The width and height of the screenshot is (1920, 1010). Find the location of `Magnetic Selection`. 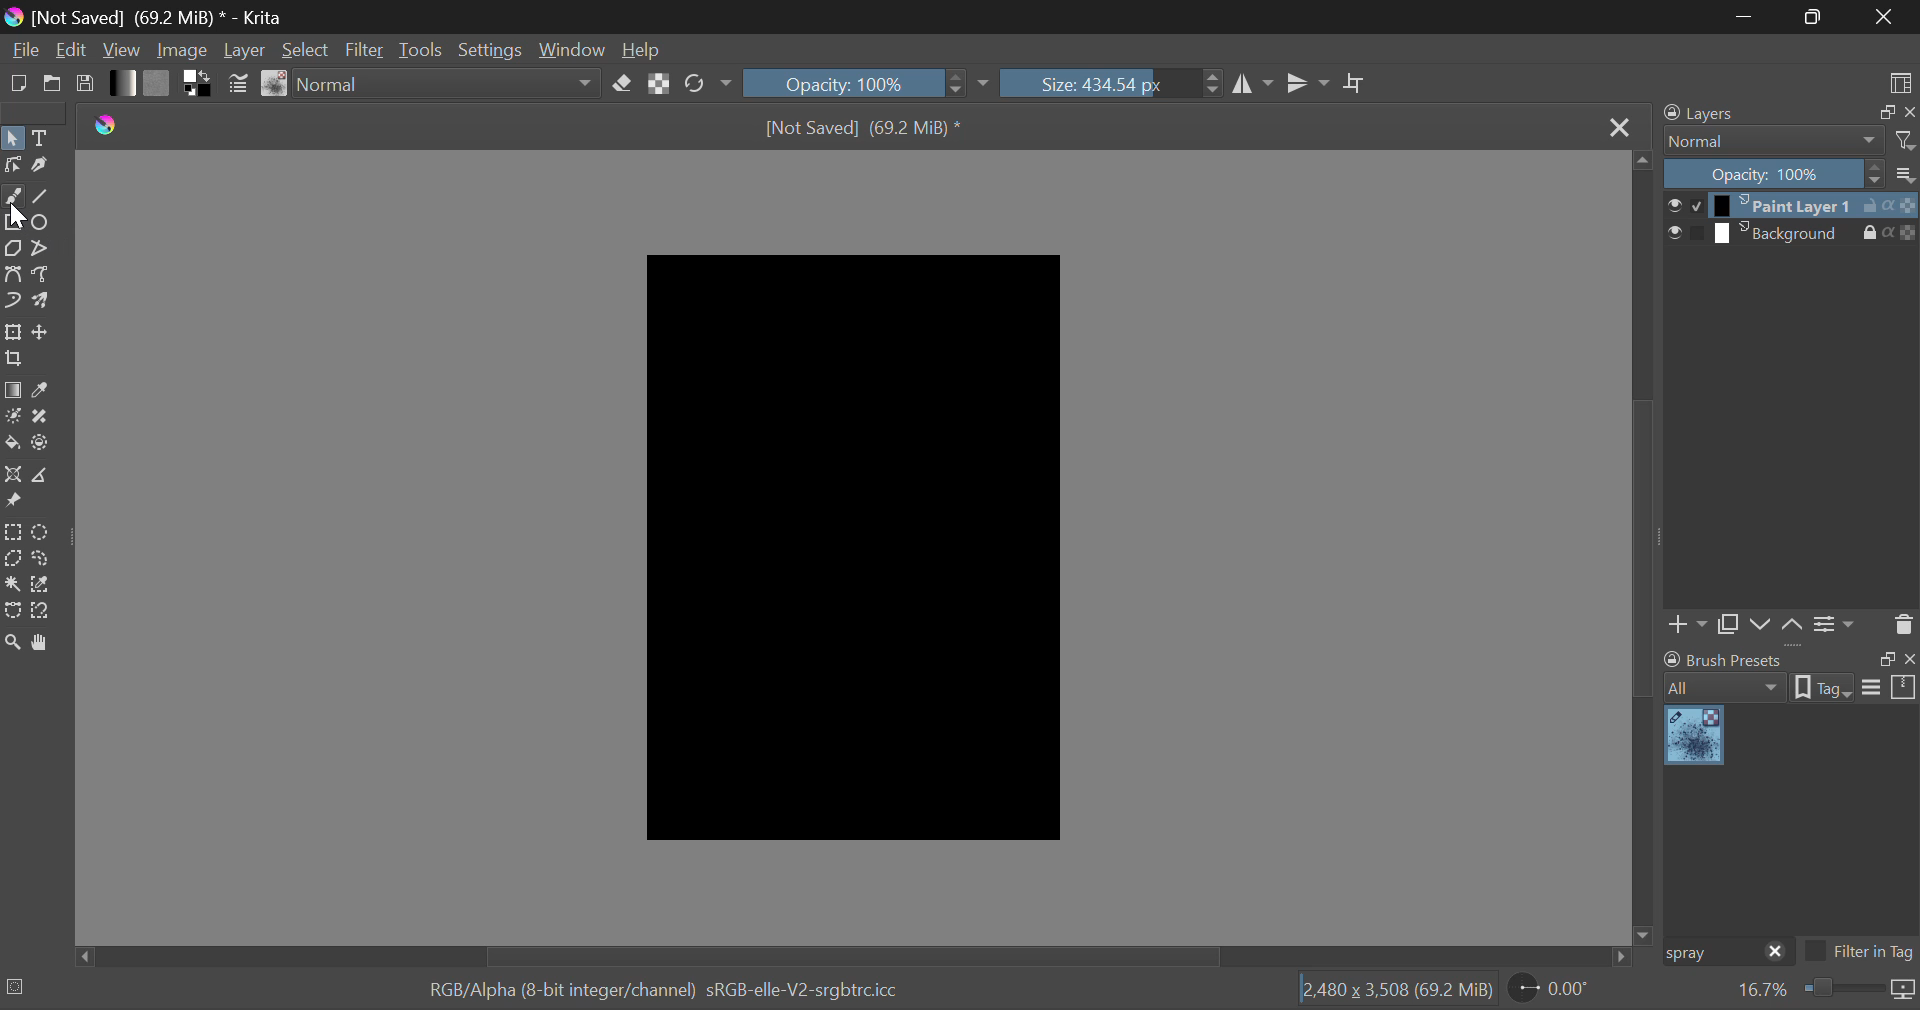

Magnetic Selection is located at coordinates (47, 612).